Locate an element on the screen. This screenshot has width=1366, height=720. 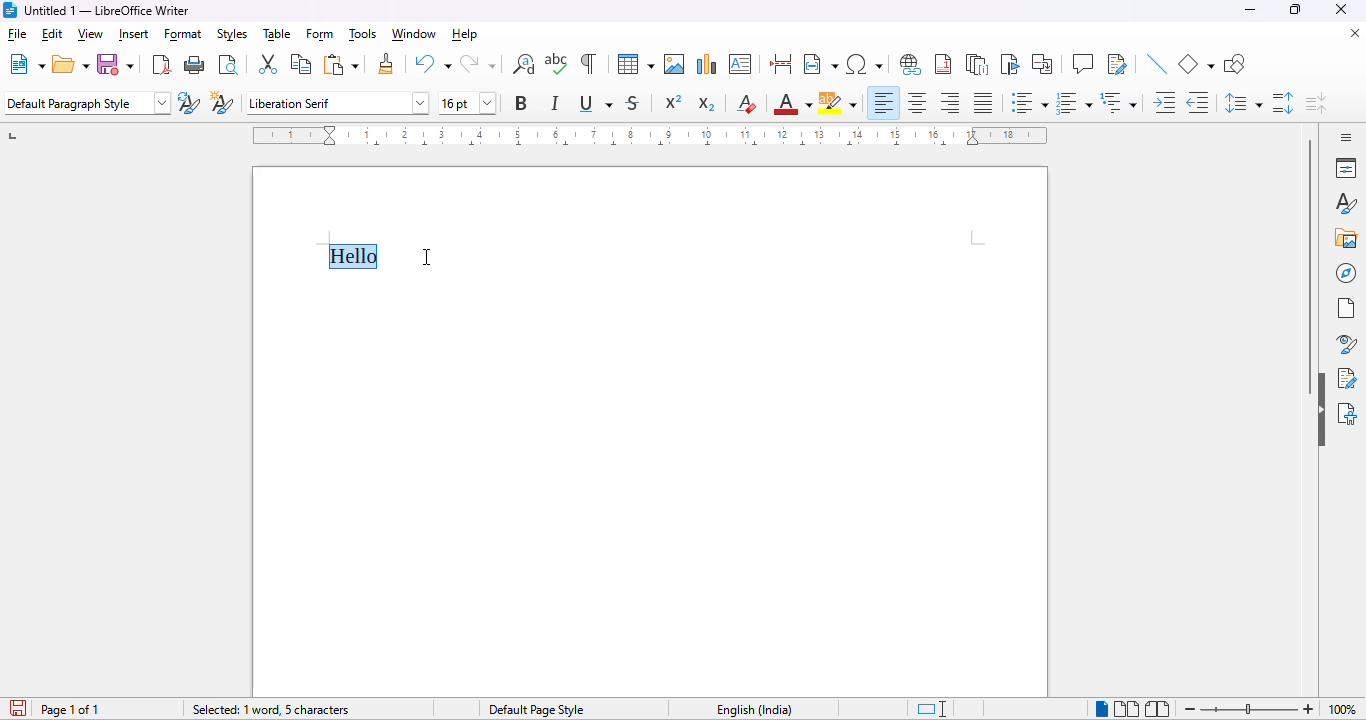
export directly as PDF is located at coordinates (161, 65).